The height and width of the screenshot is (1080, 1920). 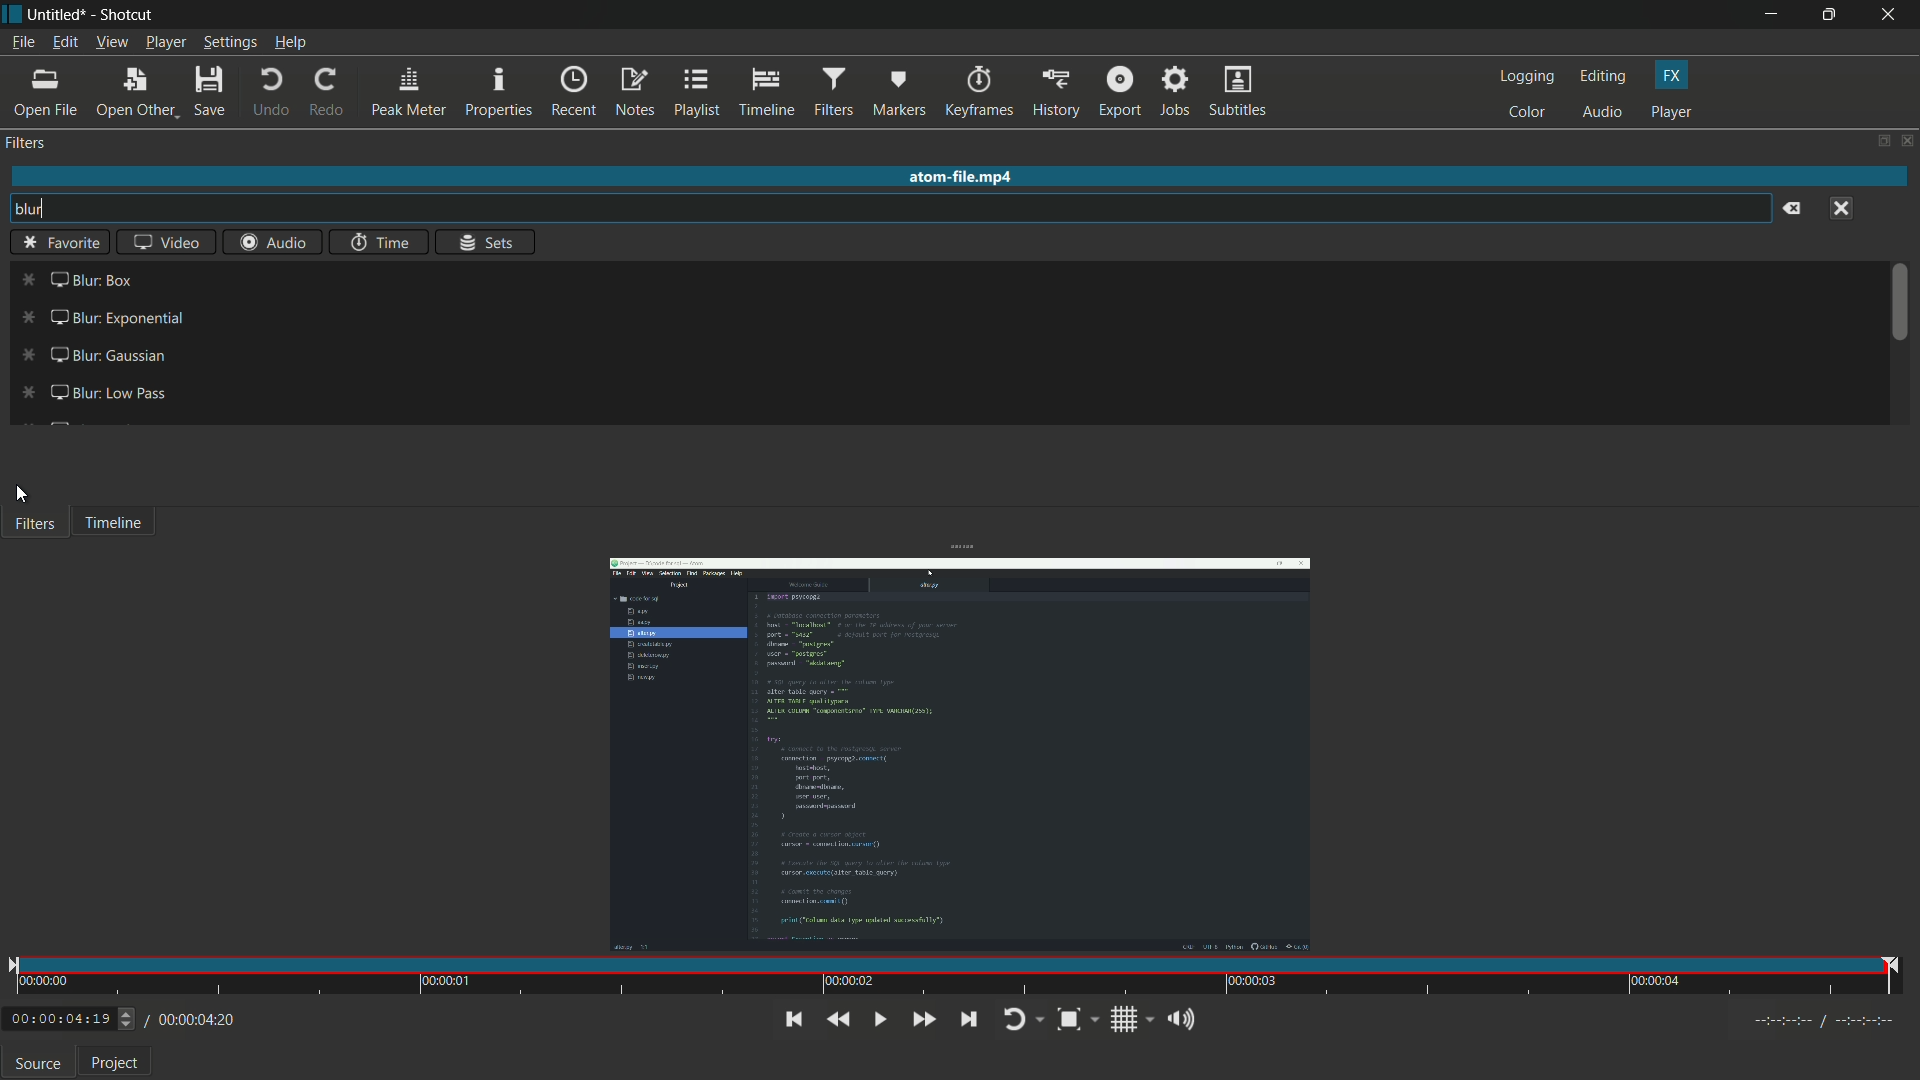 What do you see at coordinates (191, 1019) in the screenshot?
I see `/ 00:00:04:20` at bounding box center [191, 1019].